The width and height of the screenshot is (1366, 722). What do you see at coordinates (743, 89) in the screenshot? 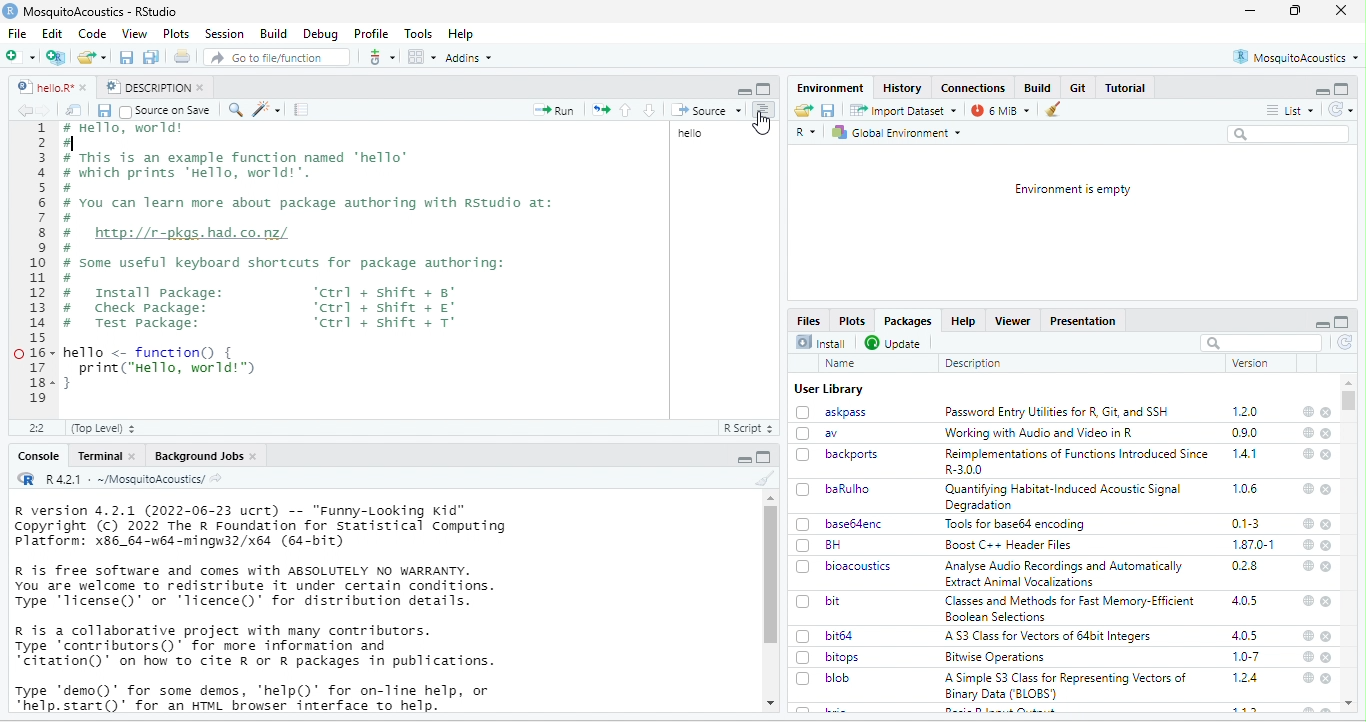
I see `maximize` at bounding box center [743, 89].